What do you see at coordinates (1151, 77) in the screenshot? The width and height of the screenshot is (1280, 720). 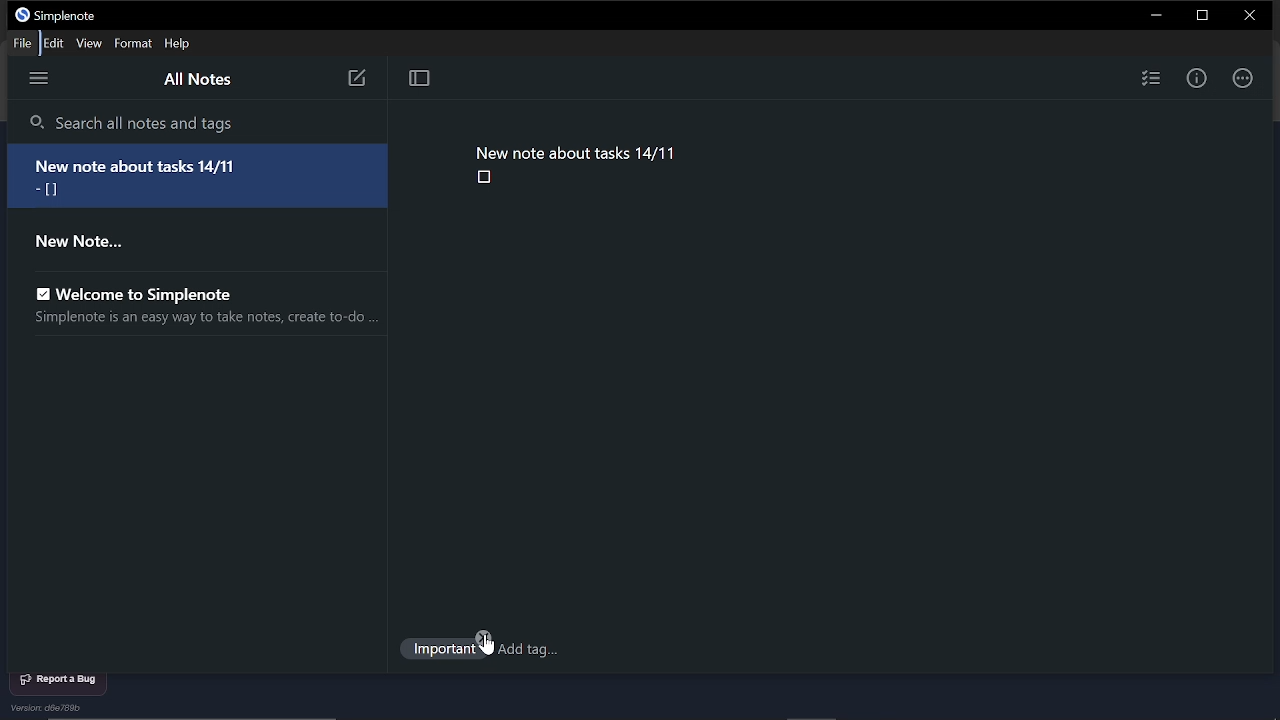 I see `Insert checklist` at bounding box center [1151, 77].